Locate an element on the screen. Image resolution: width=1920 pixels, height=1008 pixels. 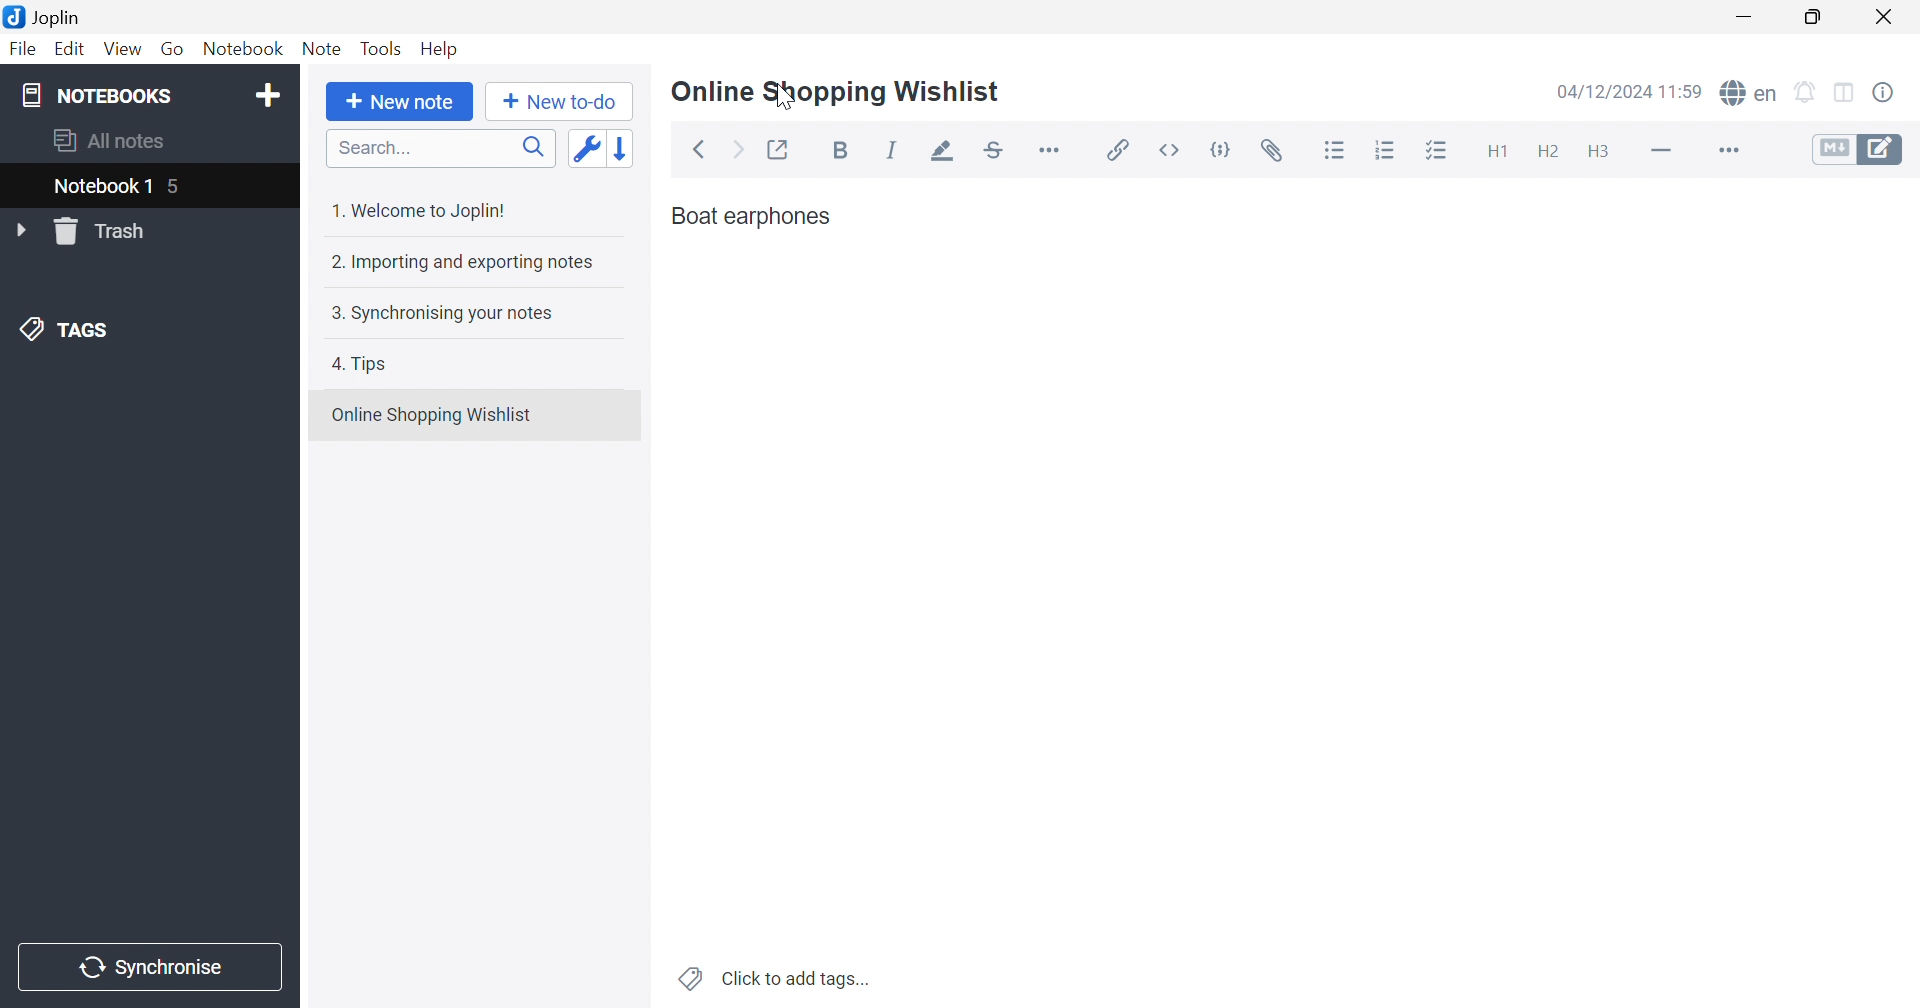
2. Importing and exporting notes is located at coordinates (464, 264).